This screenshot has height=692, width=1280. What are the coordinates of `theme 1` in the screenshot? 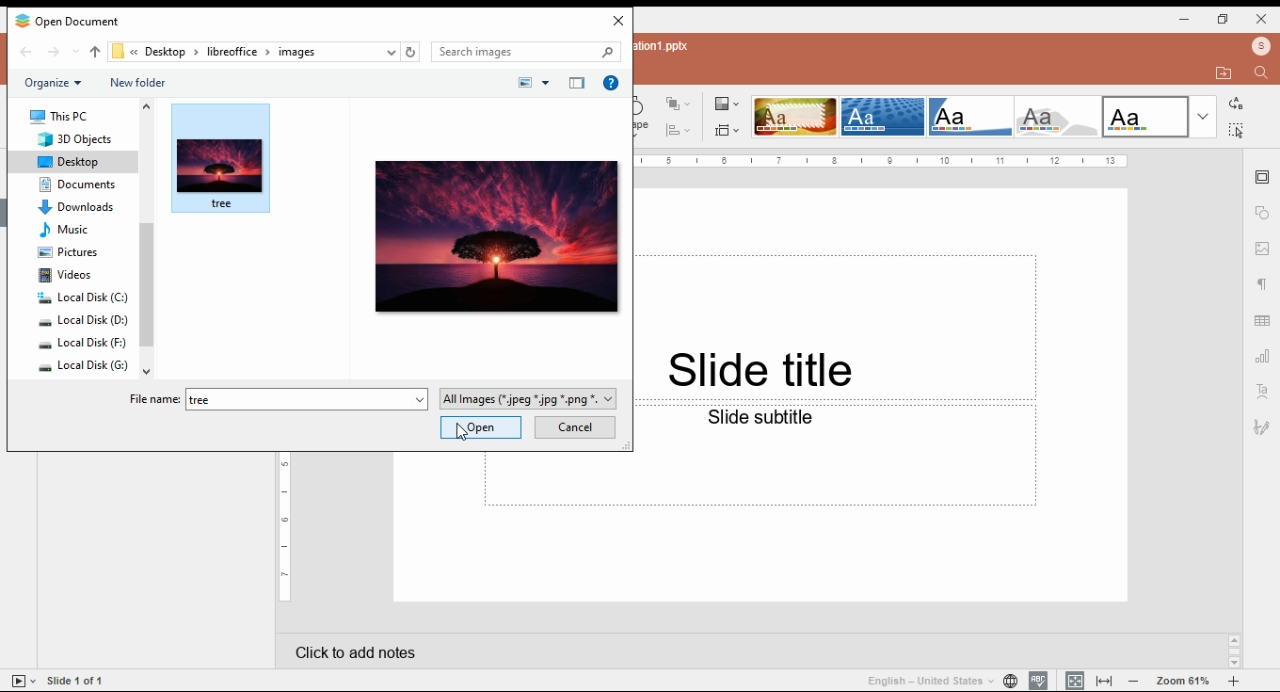 It's located at (793, 117).